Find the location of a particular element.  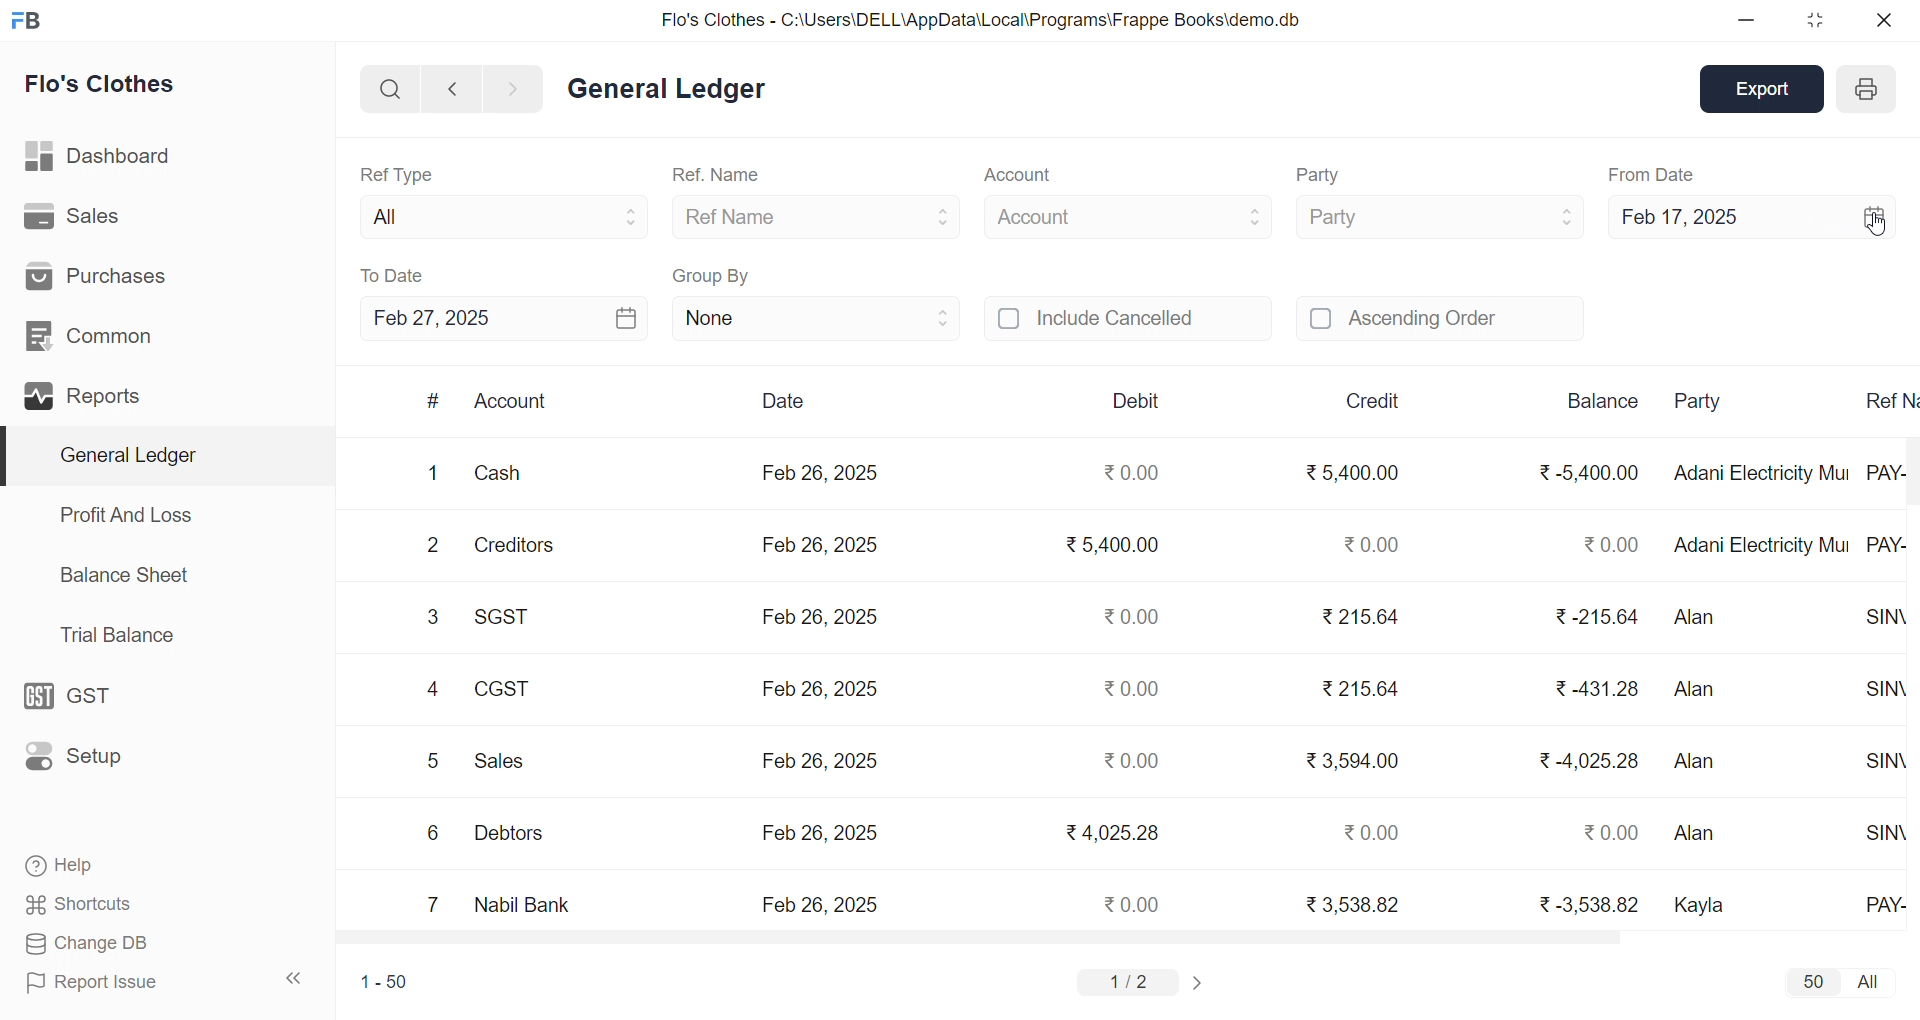

Alan is located at coordinates (1696, 615).